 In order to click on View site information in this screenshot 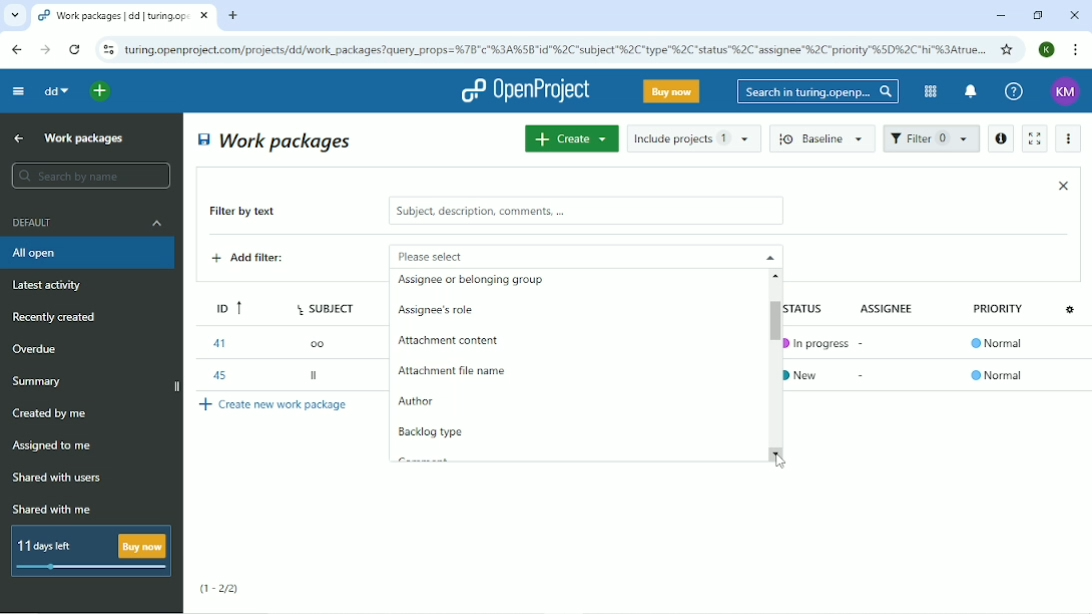, I will do `click(108, 50)`.